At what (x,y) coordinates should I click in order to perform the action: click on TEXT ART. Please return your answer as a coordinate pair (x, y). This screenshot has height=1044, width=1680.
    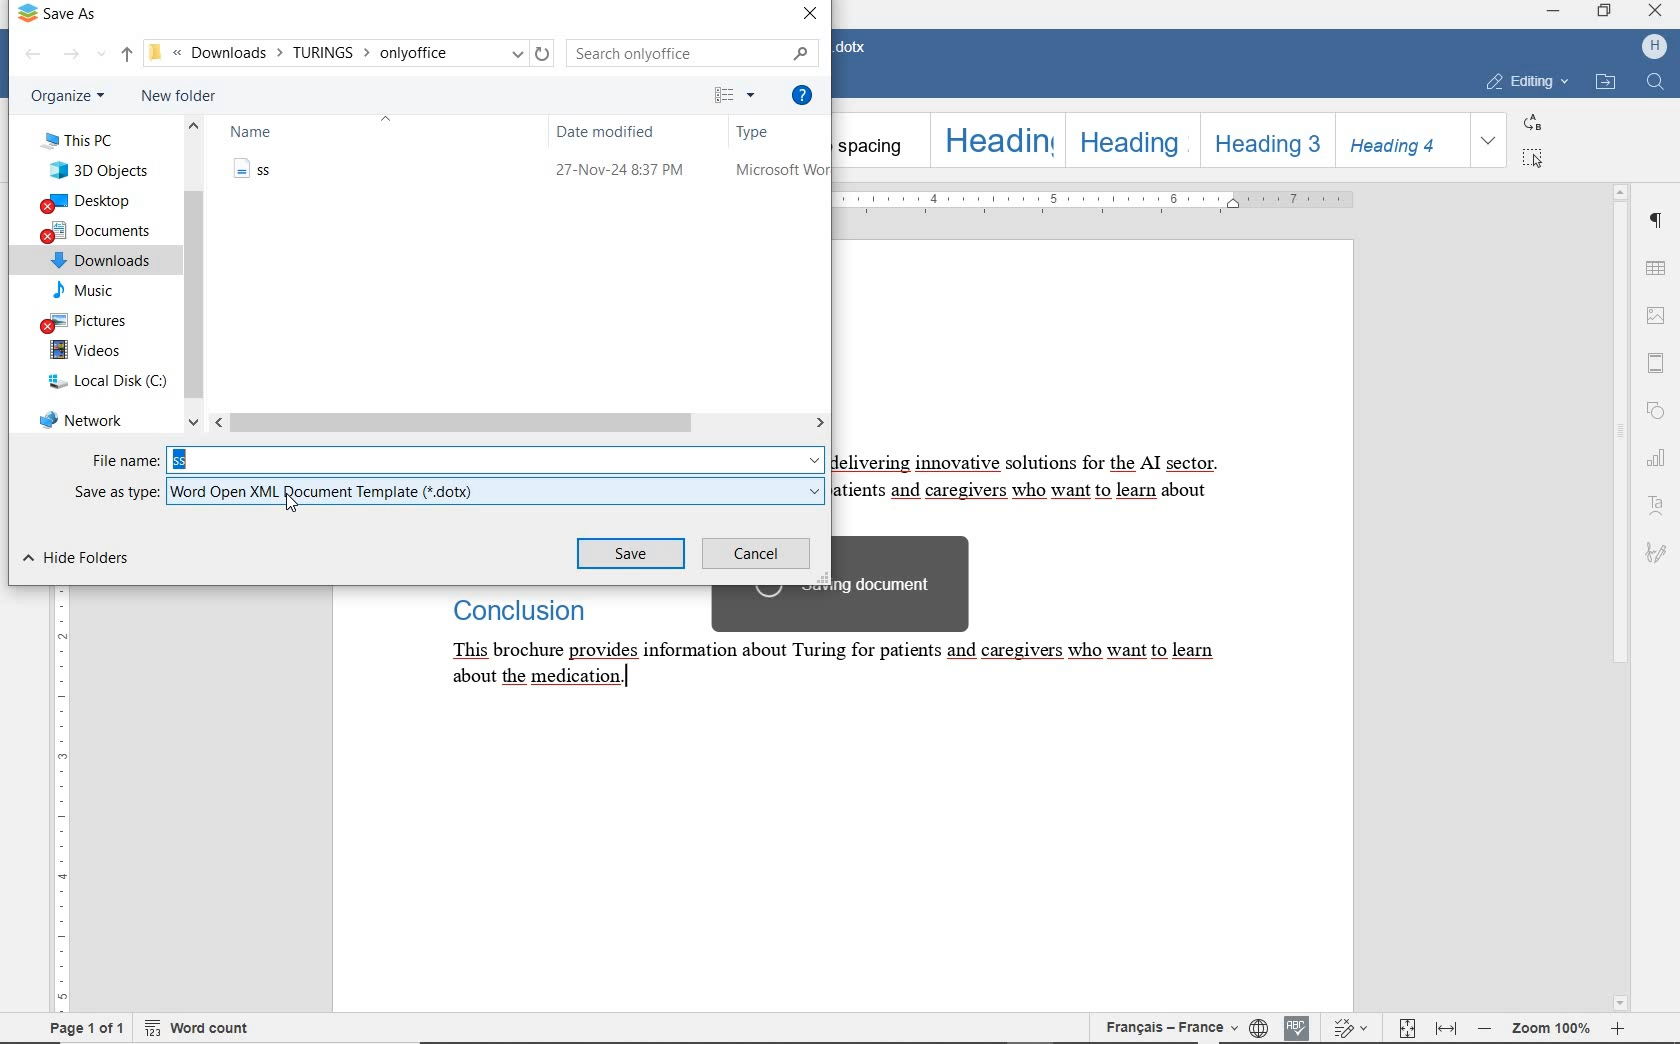
    Looking at the image, I should click on (1658, 503).